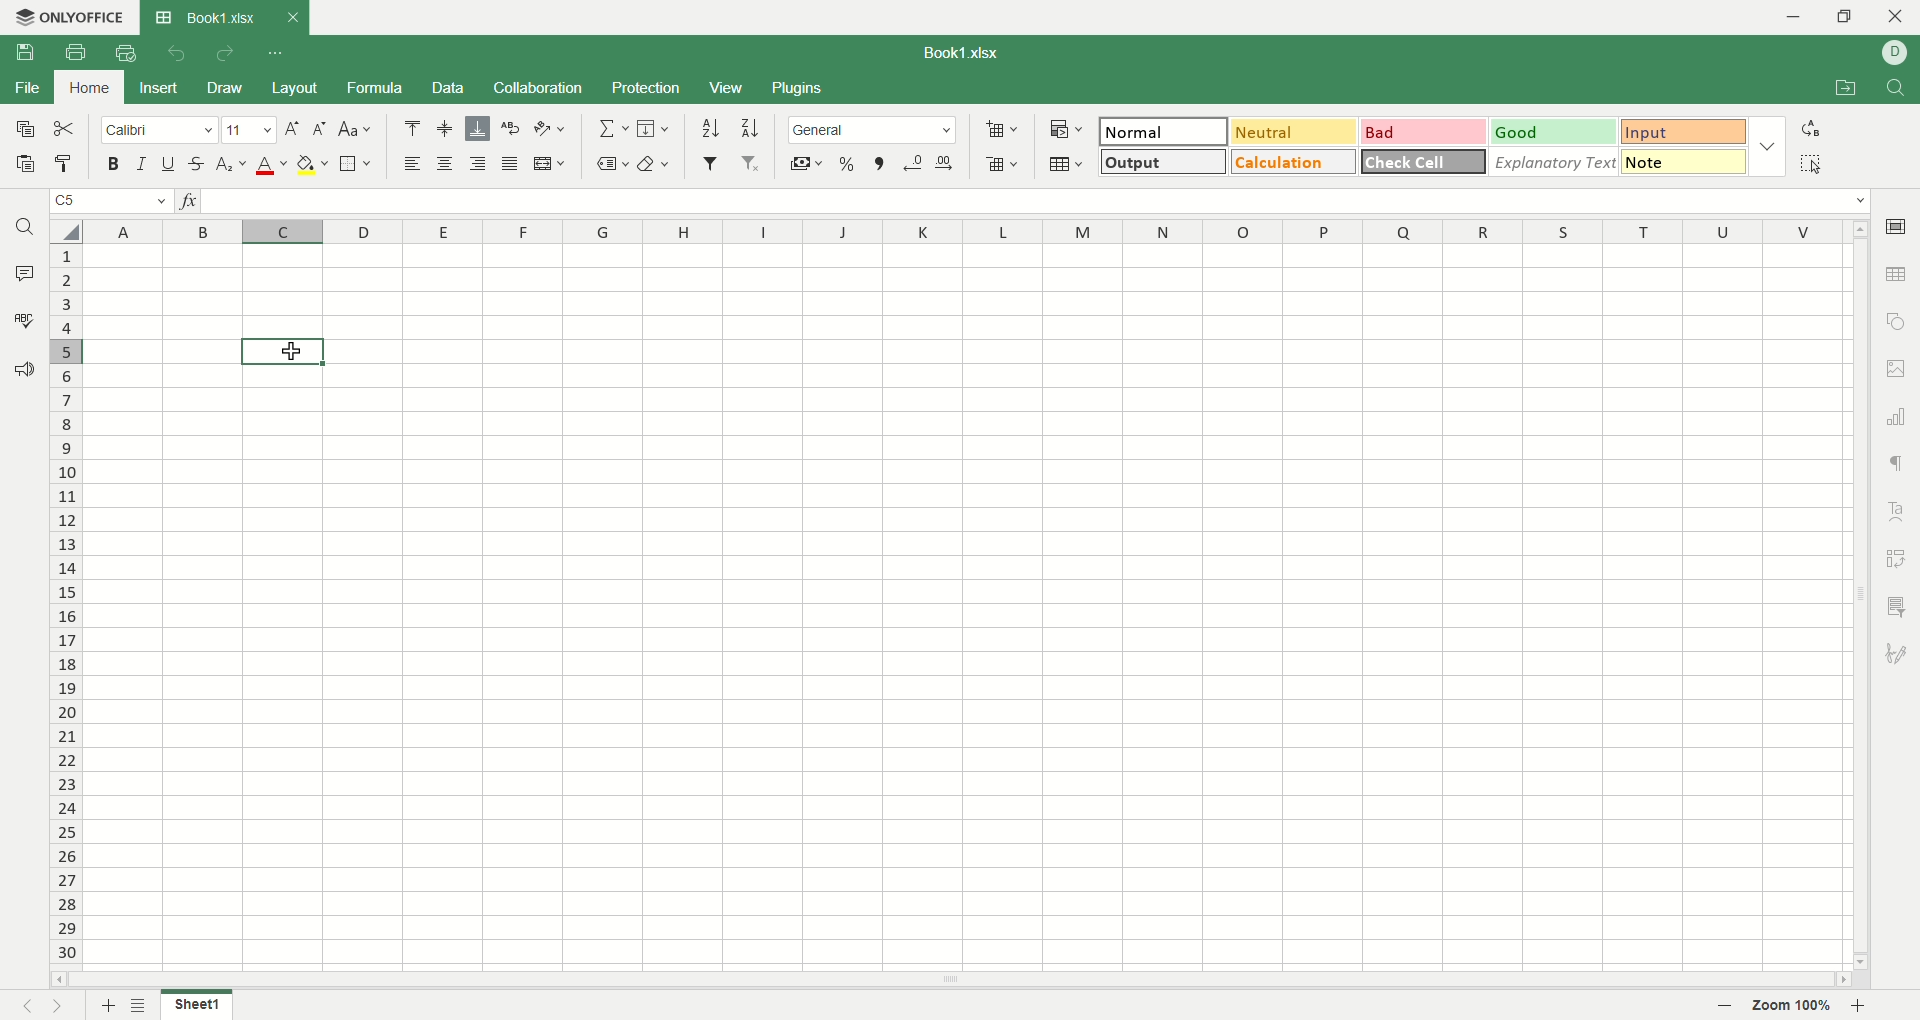 This screenshot has height=1020, width=1920. I want to click on align center, so click(446, 129).